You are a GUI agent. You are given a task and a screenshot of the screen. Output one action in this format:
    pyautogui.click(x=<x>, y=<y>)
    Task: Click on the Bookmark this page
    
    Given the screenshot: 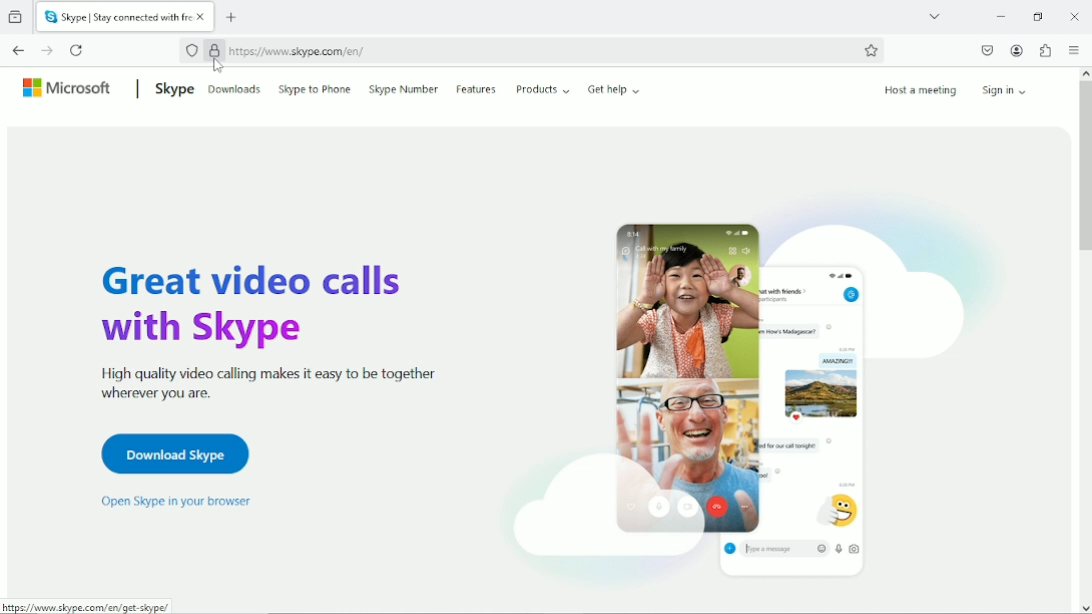 What is the action you would take?
    pyautogui.click(x=871, y=50)
    